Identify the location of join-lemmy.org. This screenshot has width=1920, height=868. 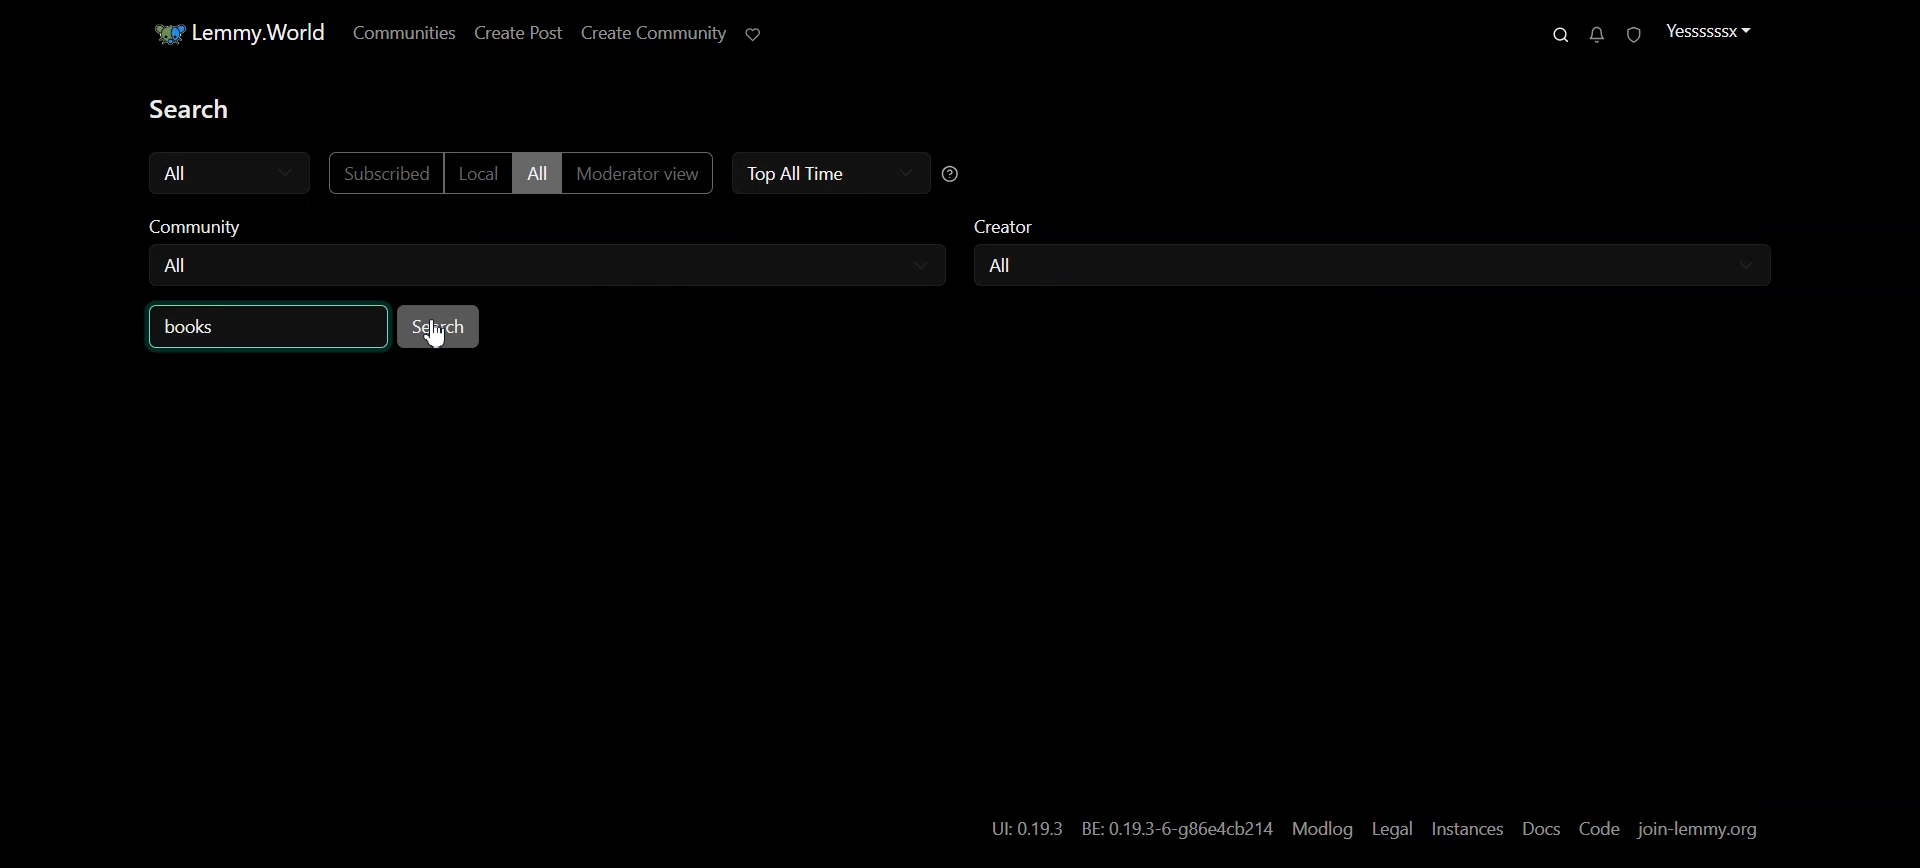
(1700, 830).